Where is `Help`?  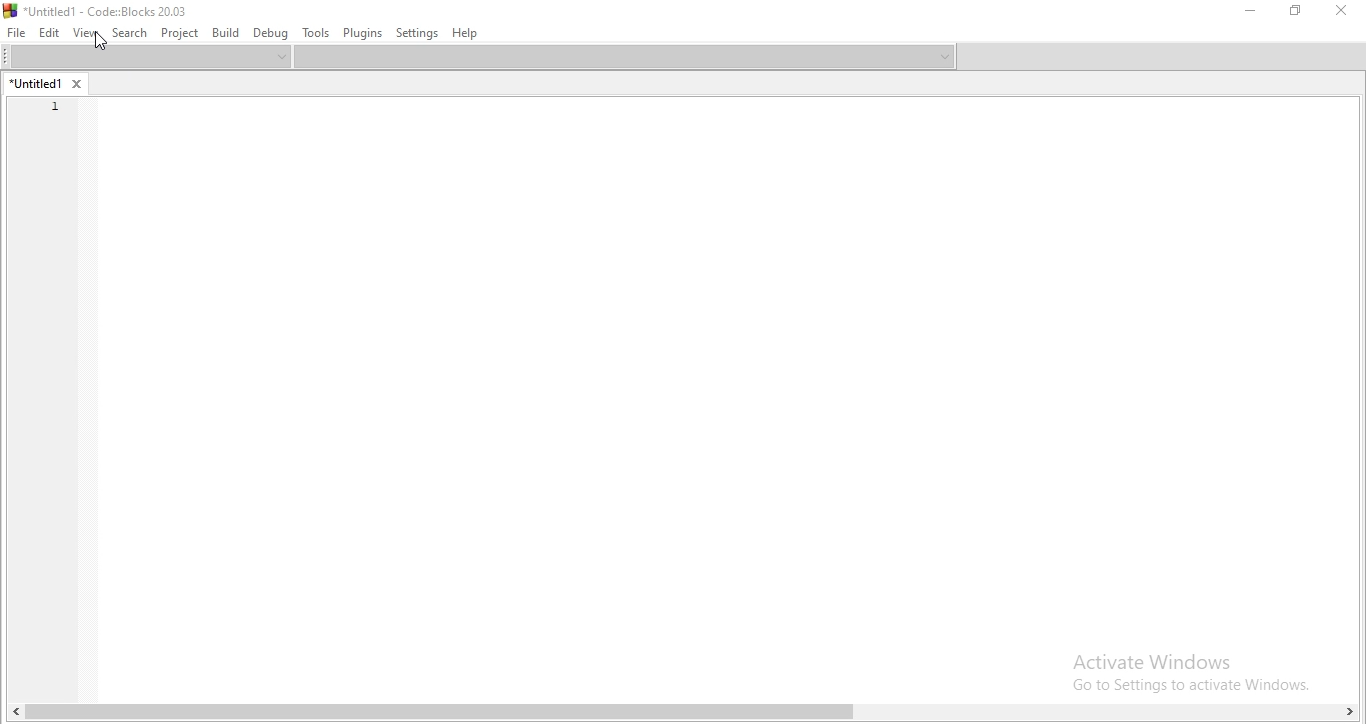
Help is located at coordinates (464, 32).